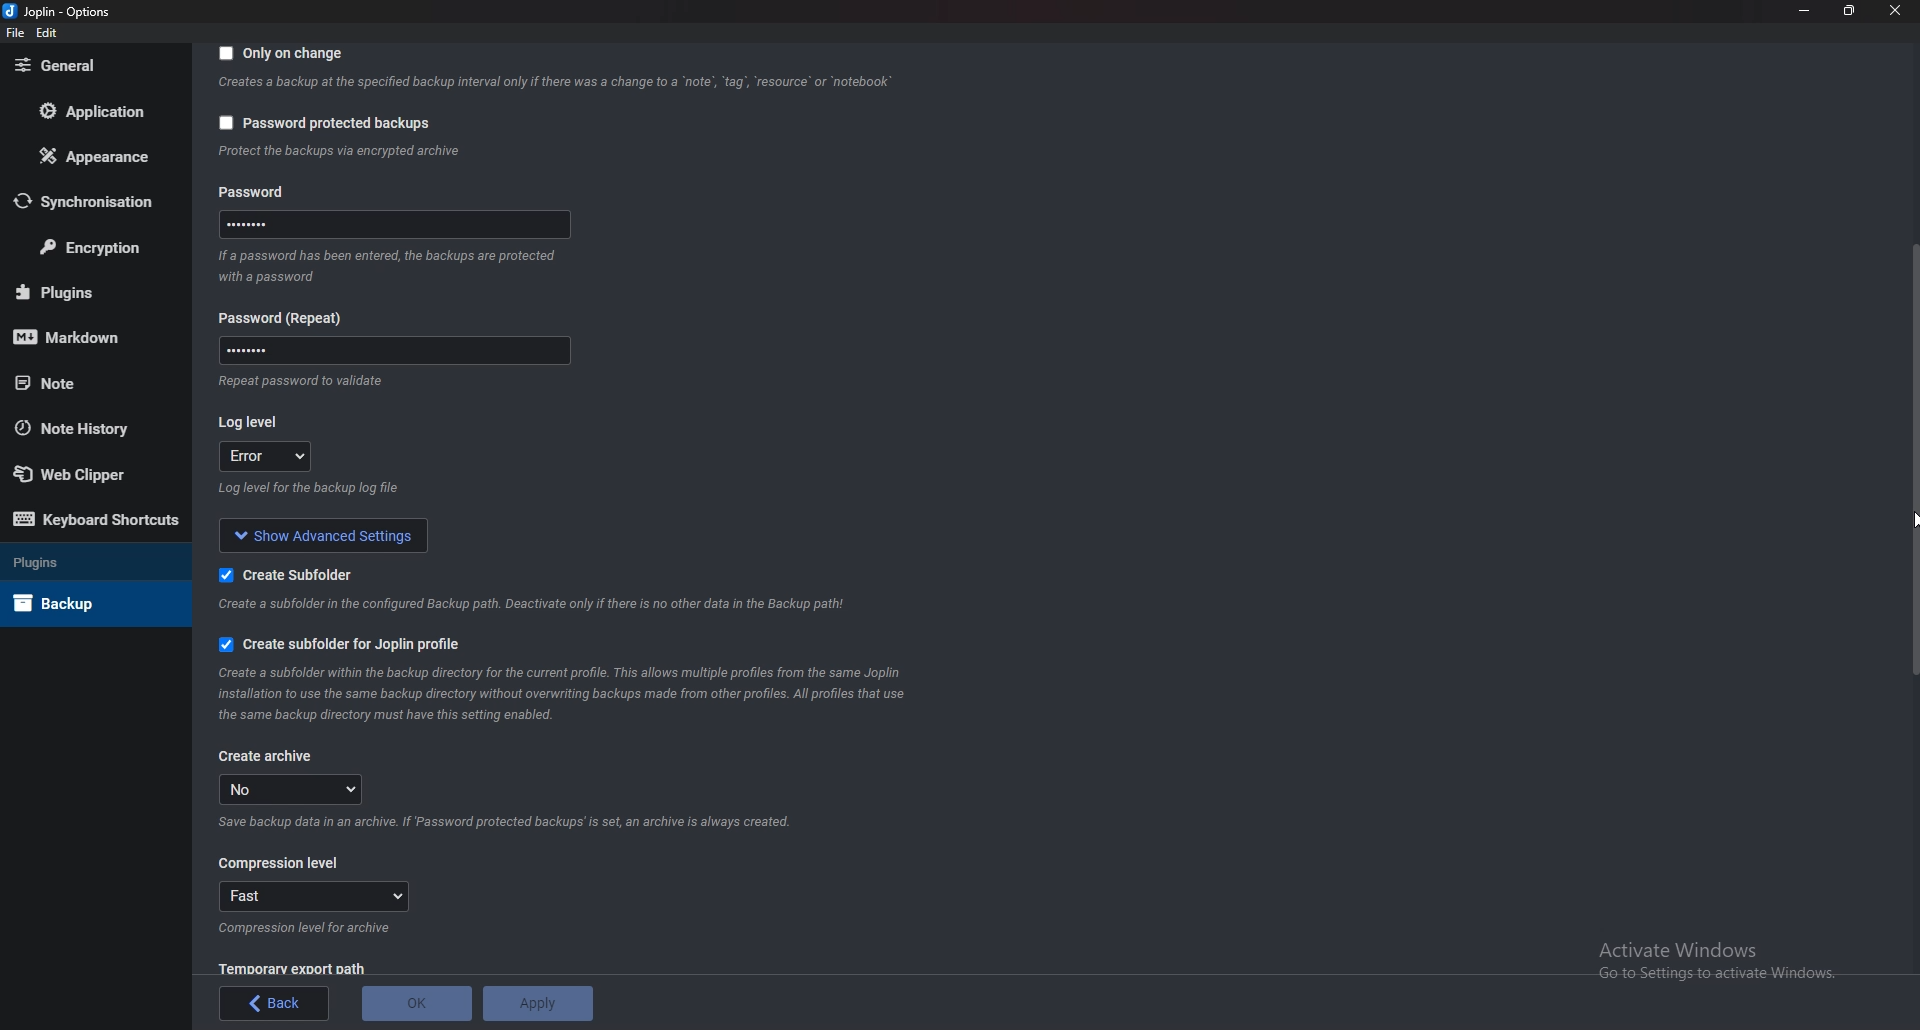 The image size is (1920, 1030). What do you see at coordinates (416, 1004) in the screenshot?
I see `O K` at bounding box center [416, 1004].